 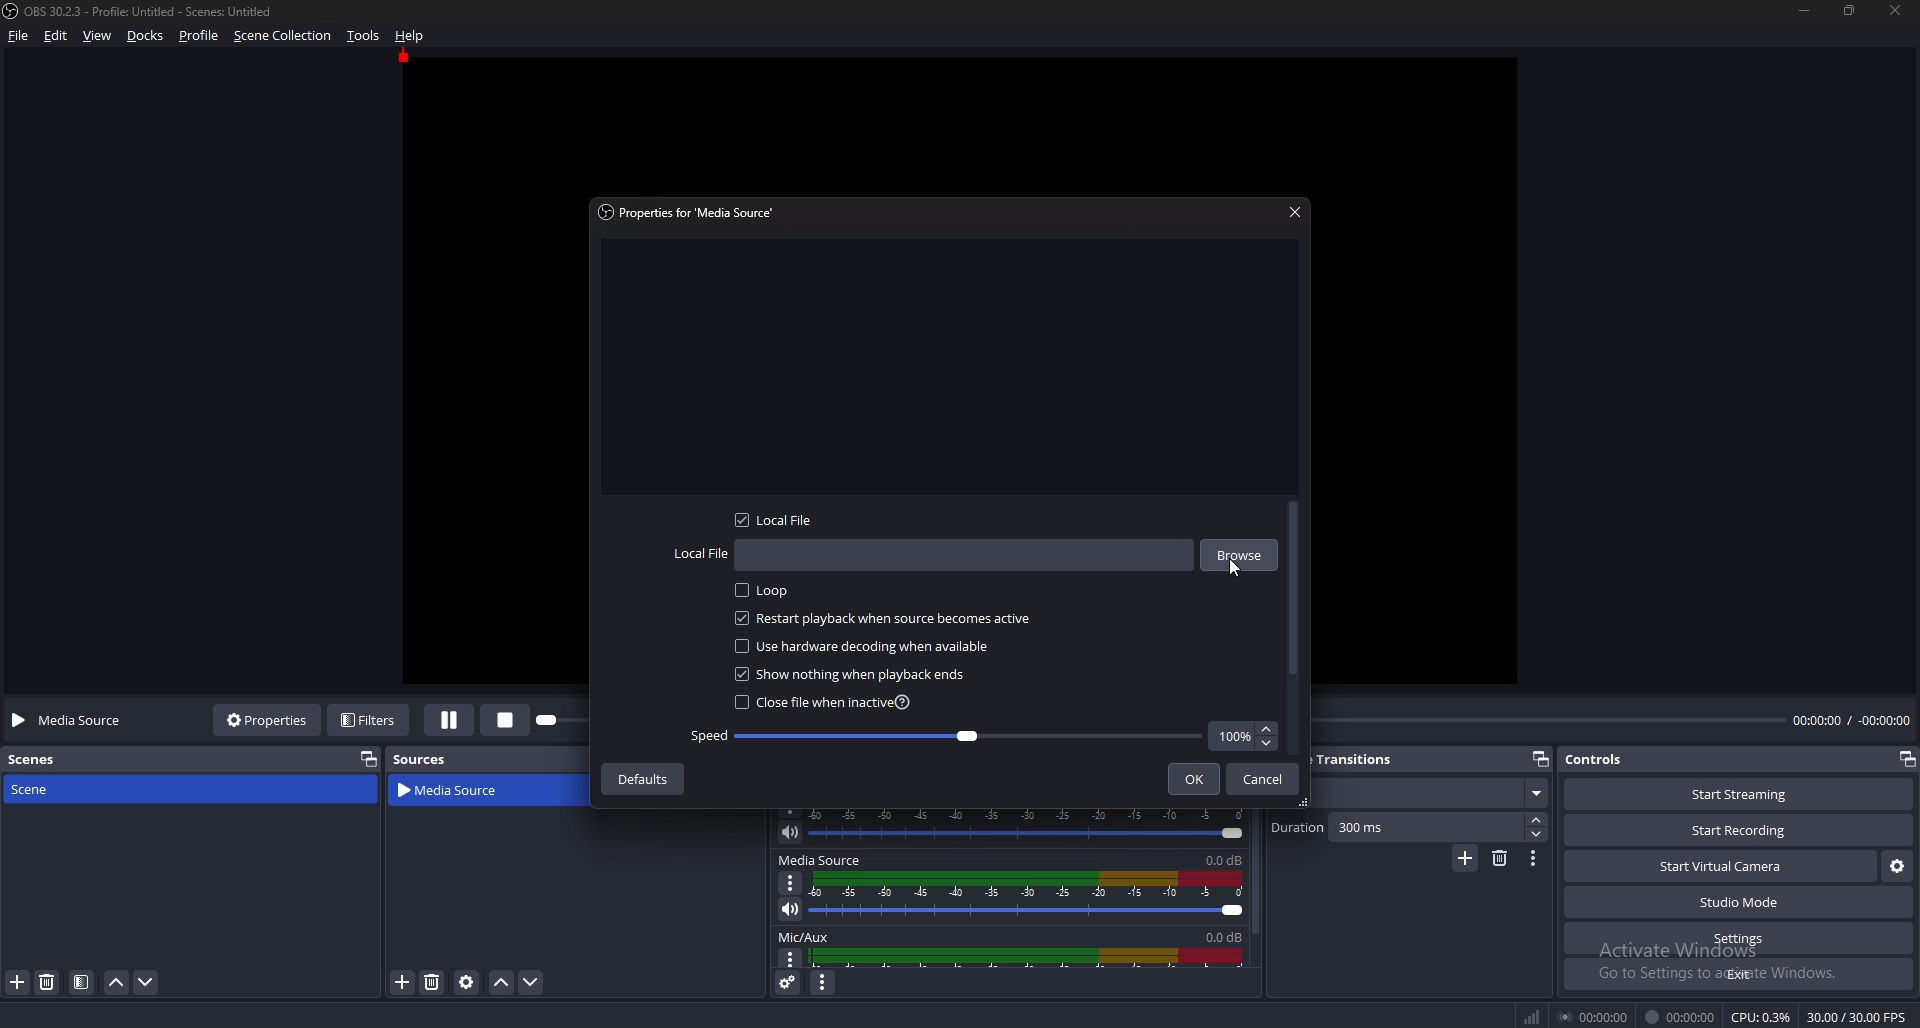 What do you see at coordinates (82, 983) in the screenshot?
I see `Filter` at bounding box center [82, 983].